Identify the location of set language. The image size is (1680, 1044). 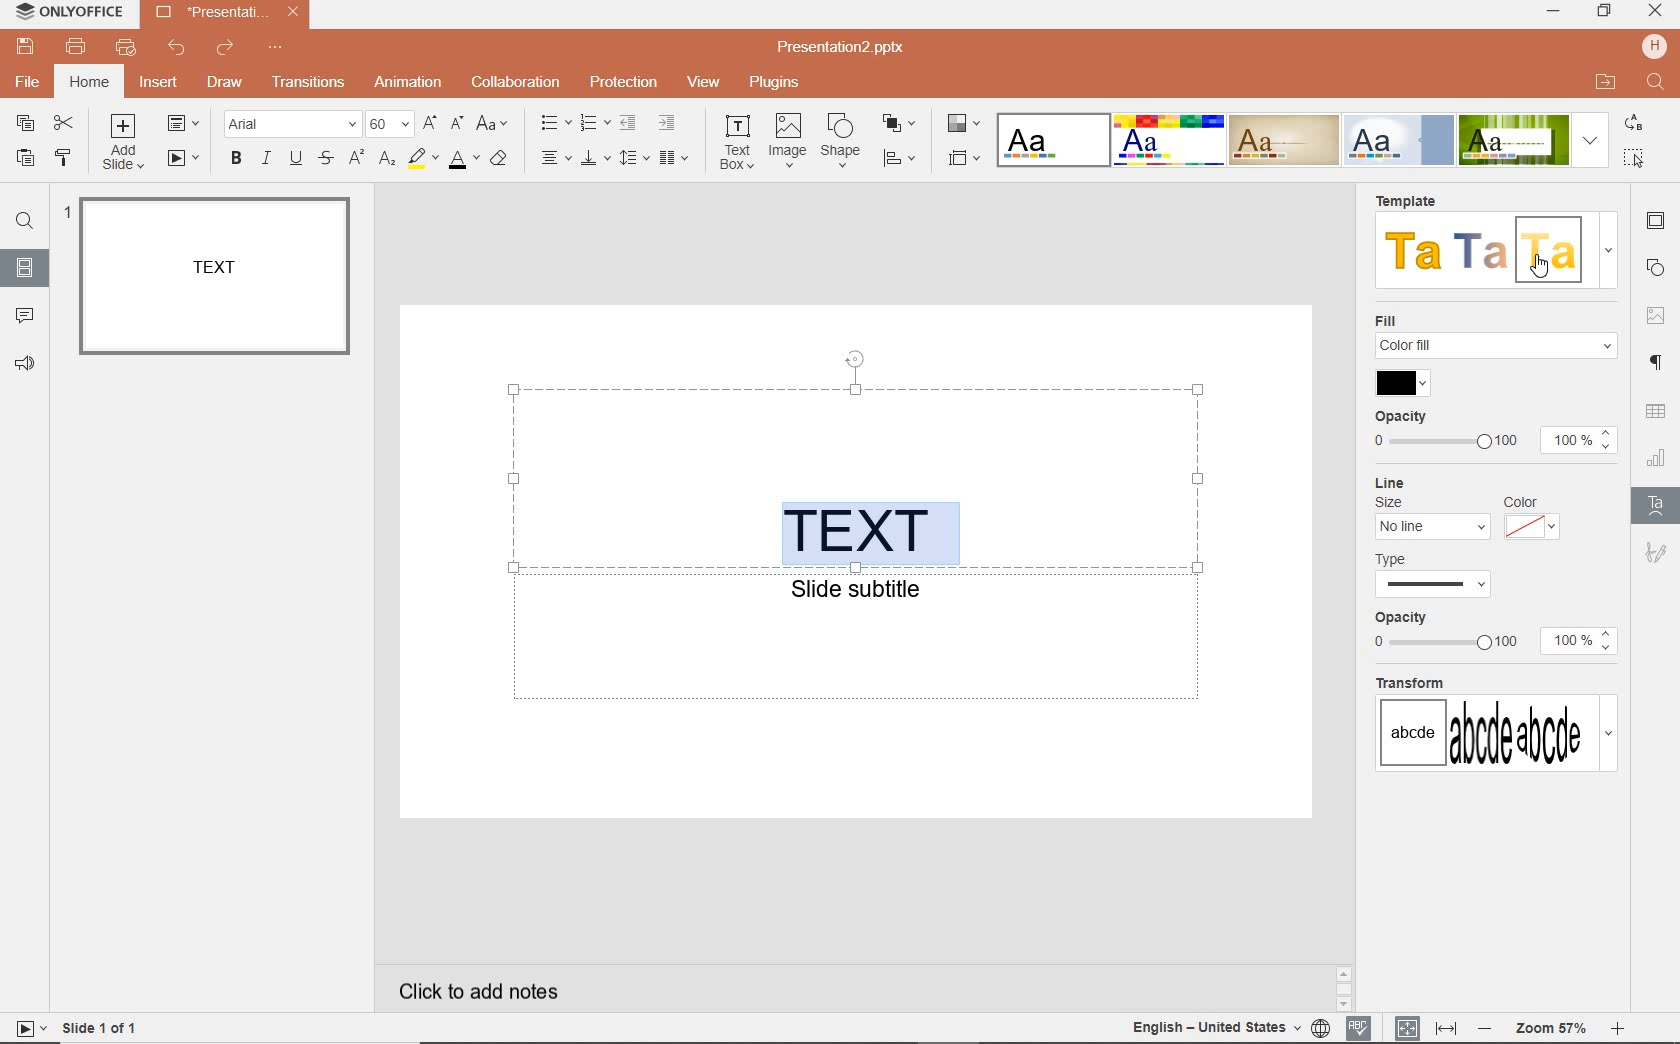
(1320, 1026).